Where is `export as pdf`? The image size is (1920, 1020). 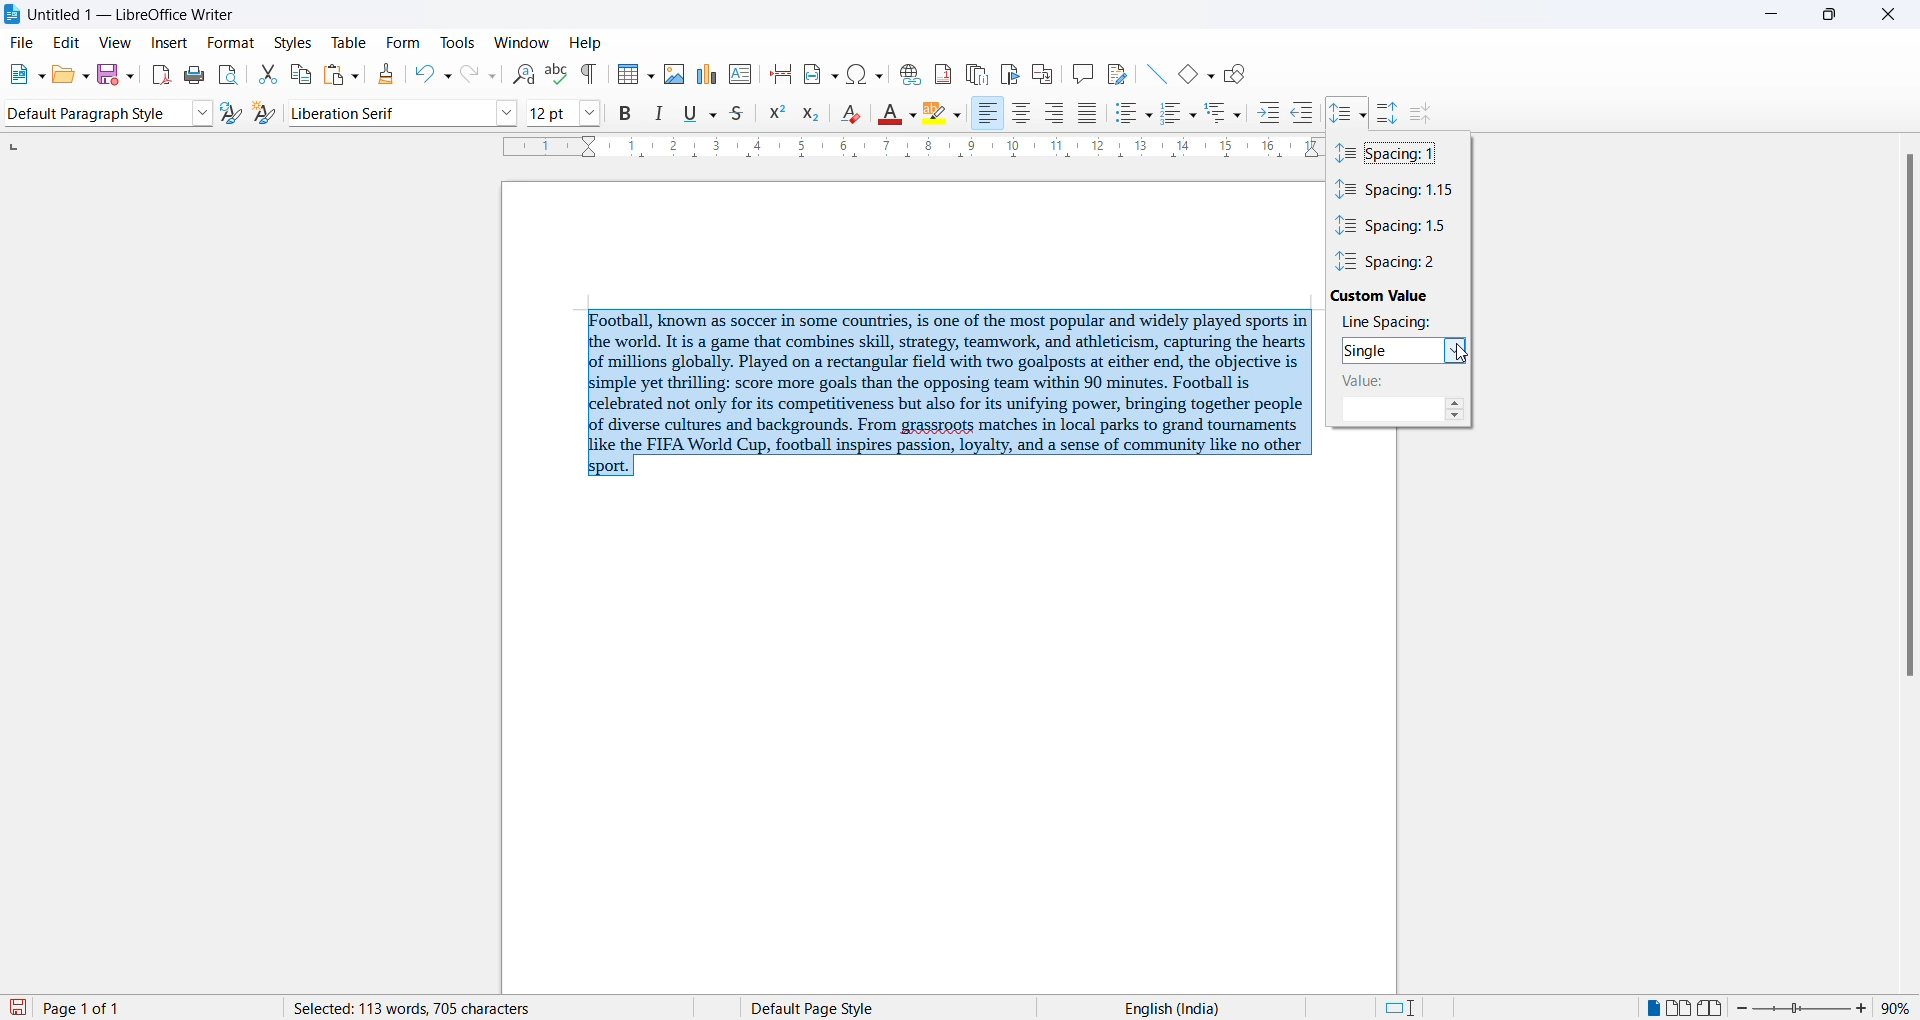 export as pdf is located at coordinates (158, 75).